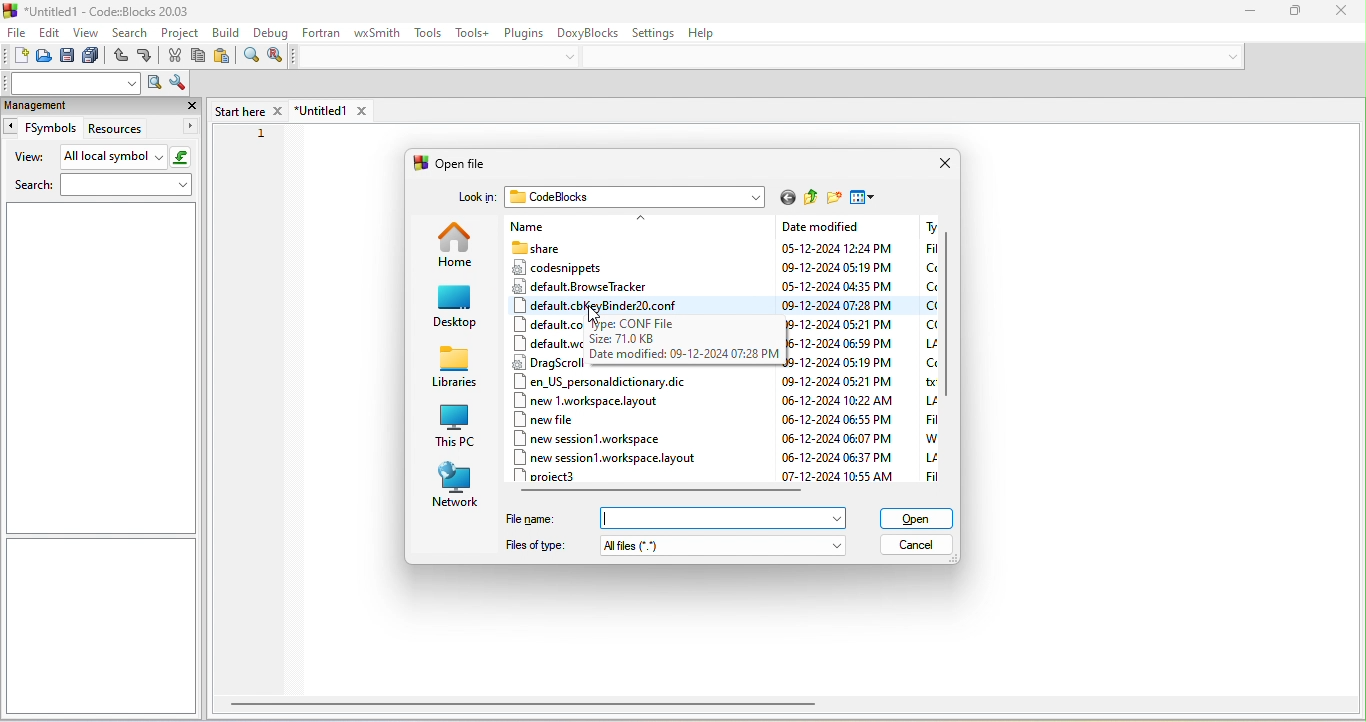 The width and height of the screenshot is (1366, 722). I want to click on search, so click(128, 30).